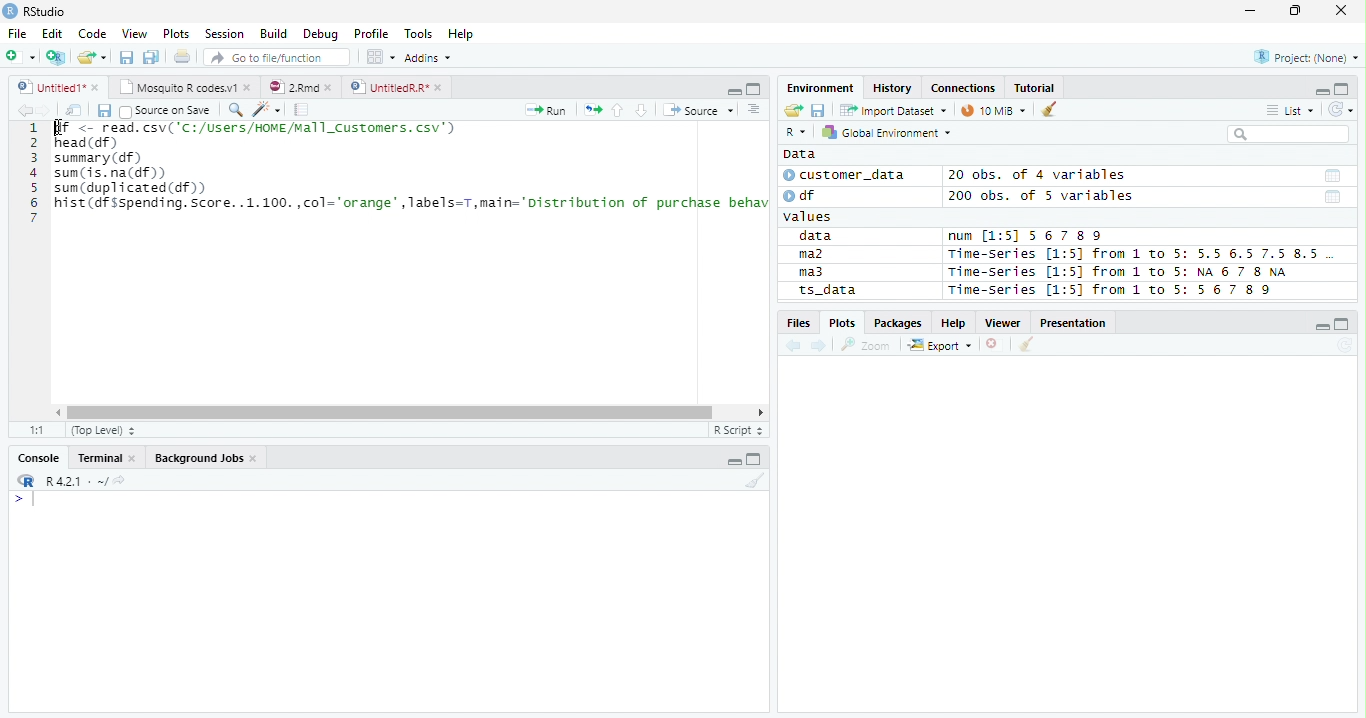 The width and height of the screenshot is (1366, 718). What do you see at coordinates (1340, 11) in the screenshot?
I see `Close` at bounding box center [1340, 11].